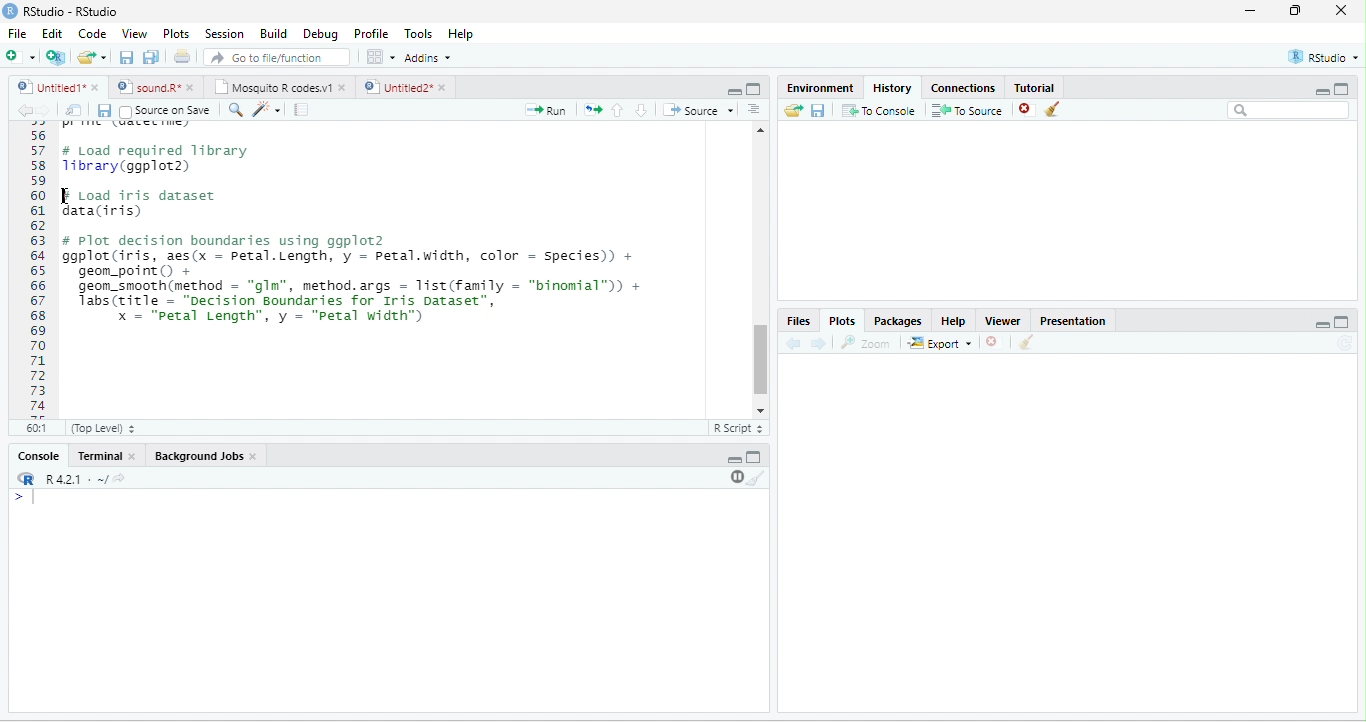 This screenshot has height=722, width=1366. What do you see at coordinates (737, 428) in the screenshot?
I see `R Script` at bounding box center [737, 428].